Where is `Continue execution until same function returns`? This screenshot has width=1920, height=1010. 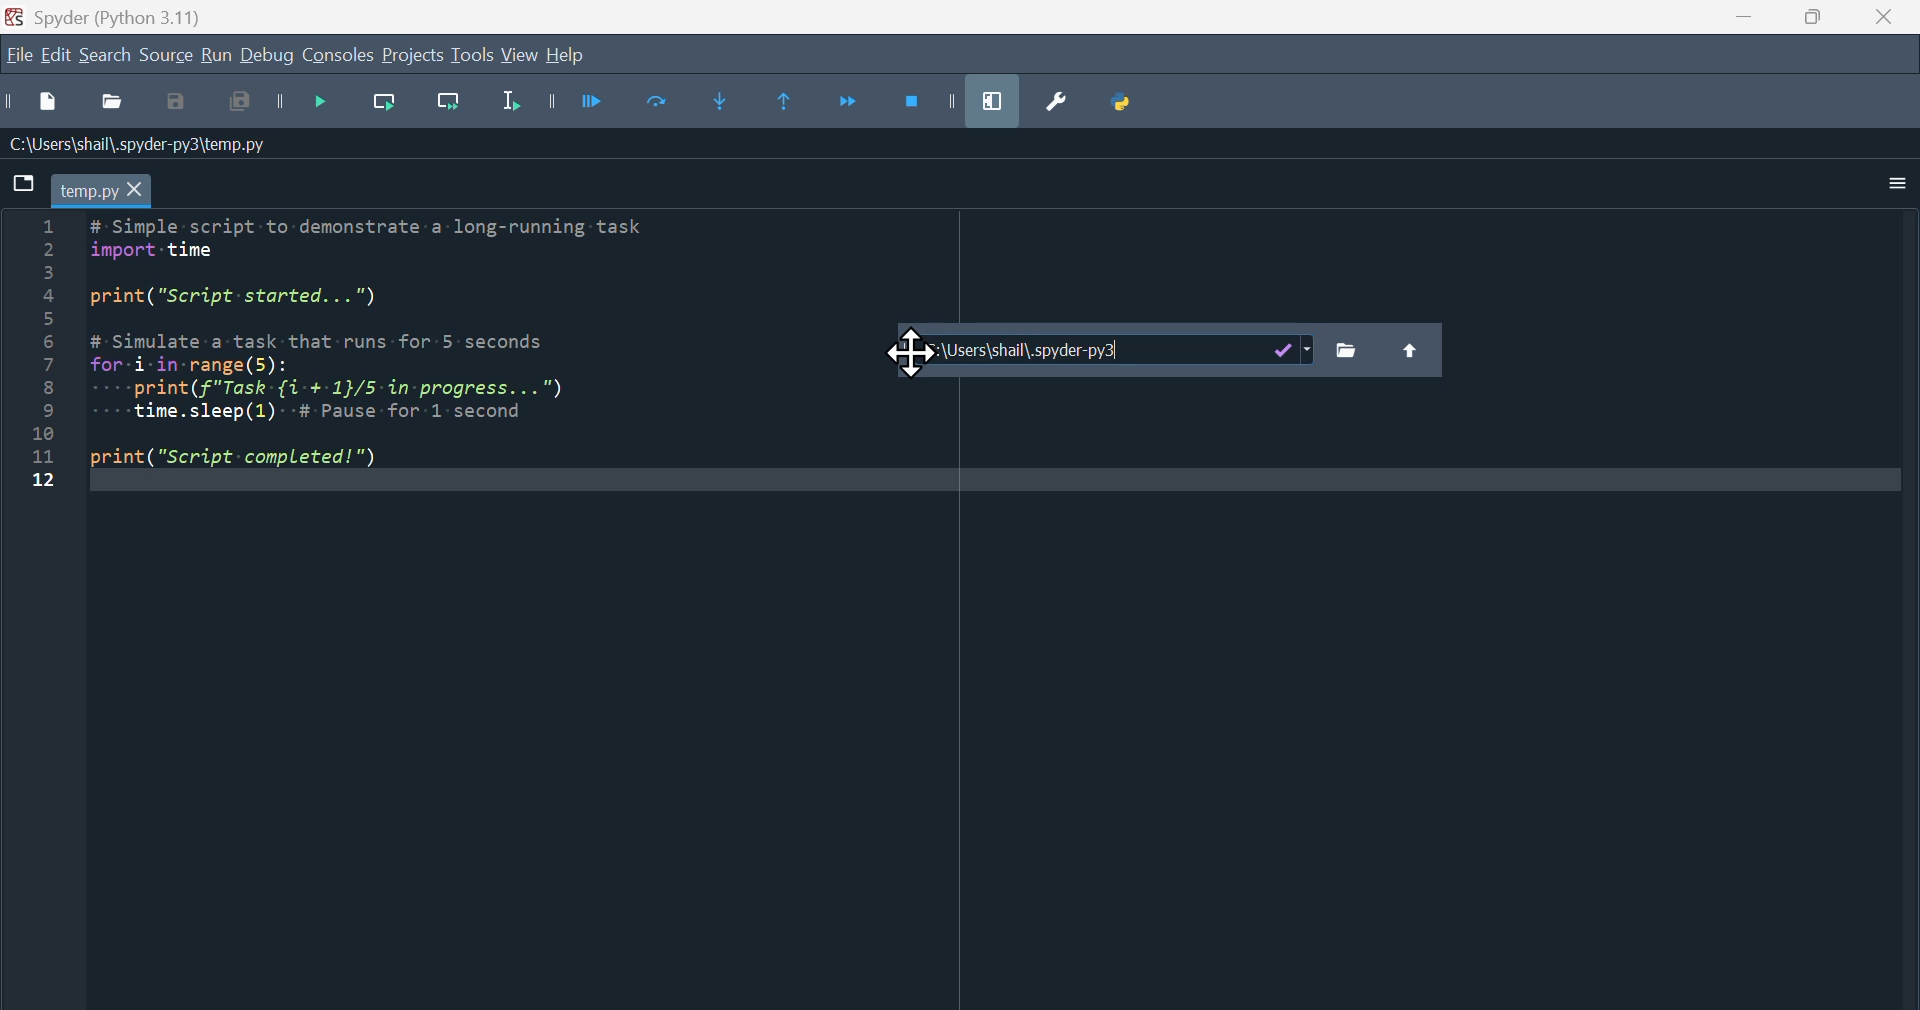 Continue execution until same function returns is located at coordinates (797, 106).